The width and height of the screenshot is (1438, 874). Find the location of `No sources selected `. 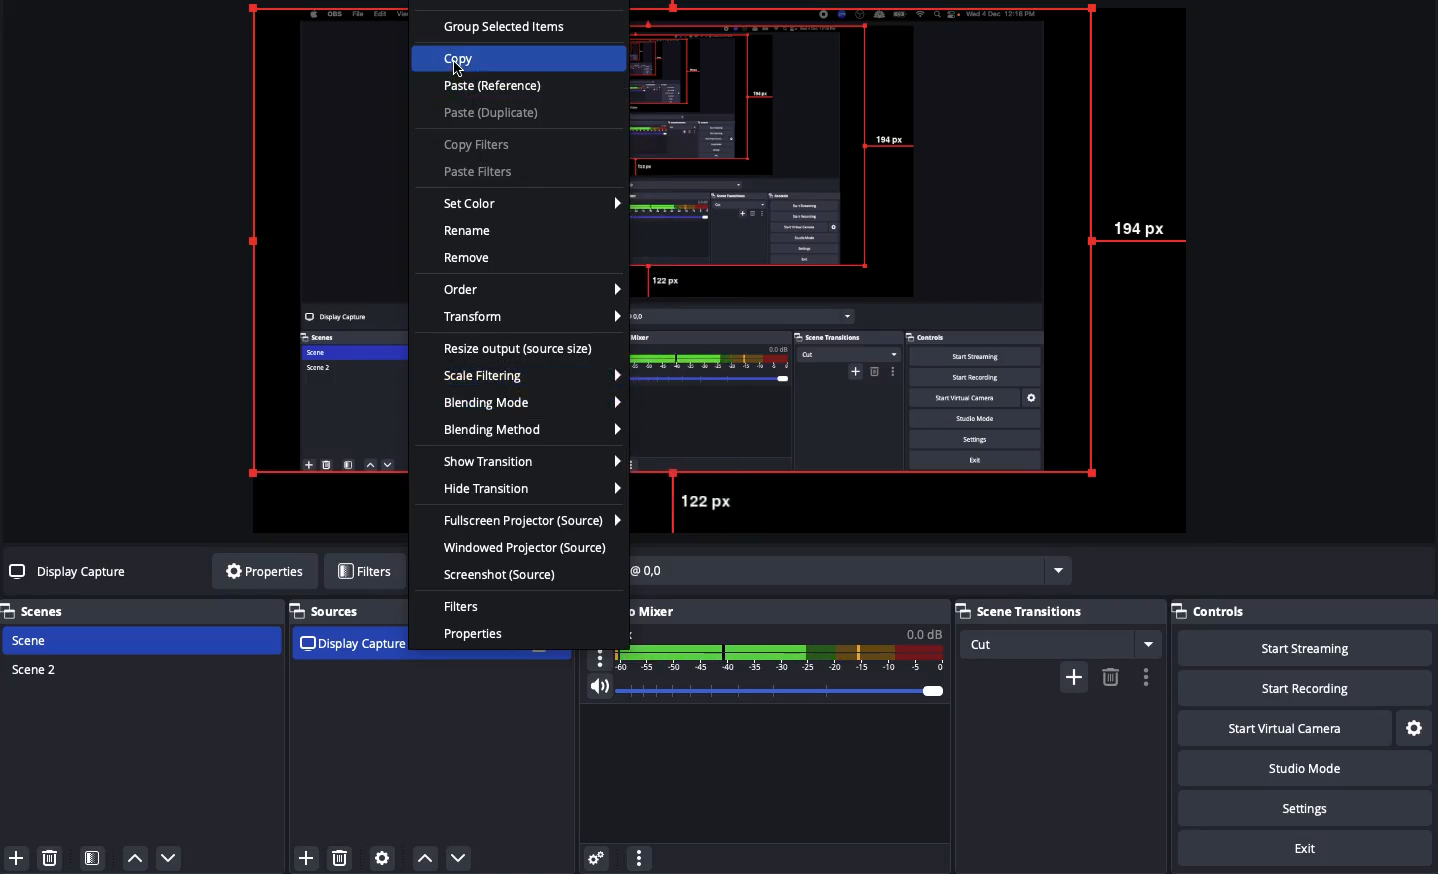

No sources selected  is located at coordinates (71, 573).